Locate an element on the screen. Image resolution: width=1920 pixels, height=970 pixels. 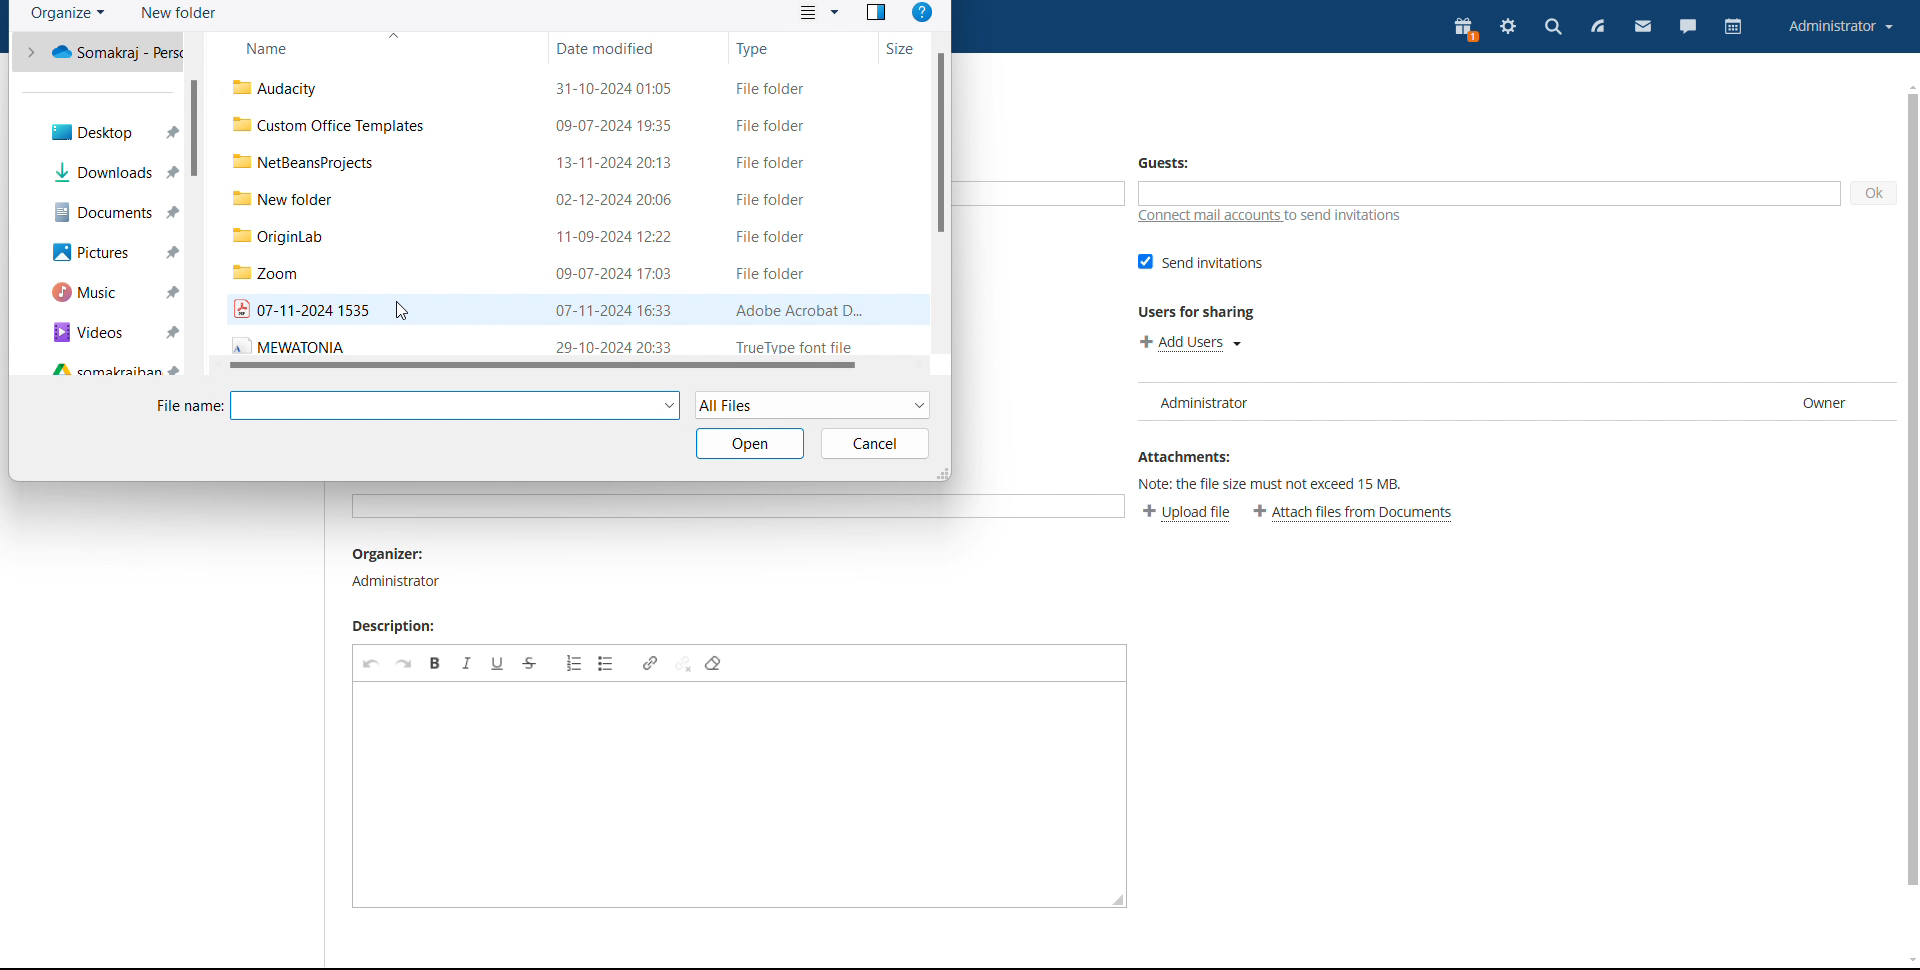
send invitations is located at coordinates (1199, 263).